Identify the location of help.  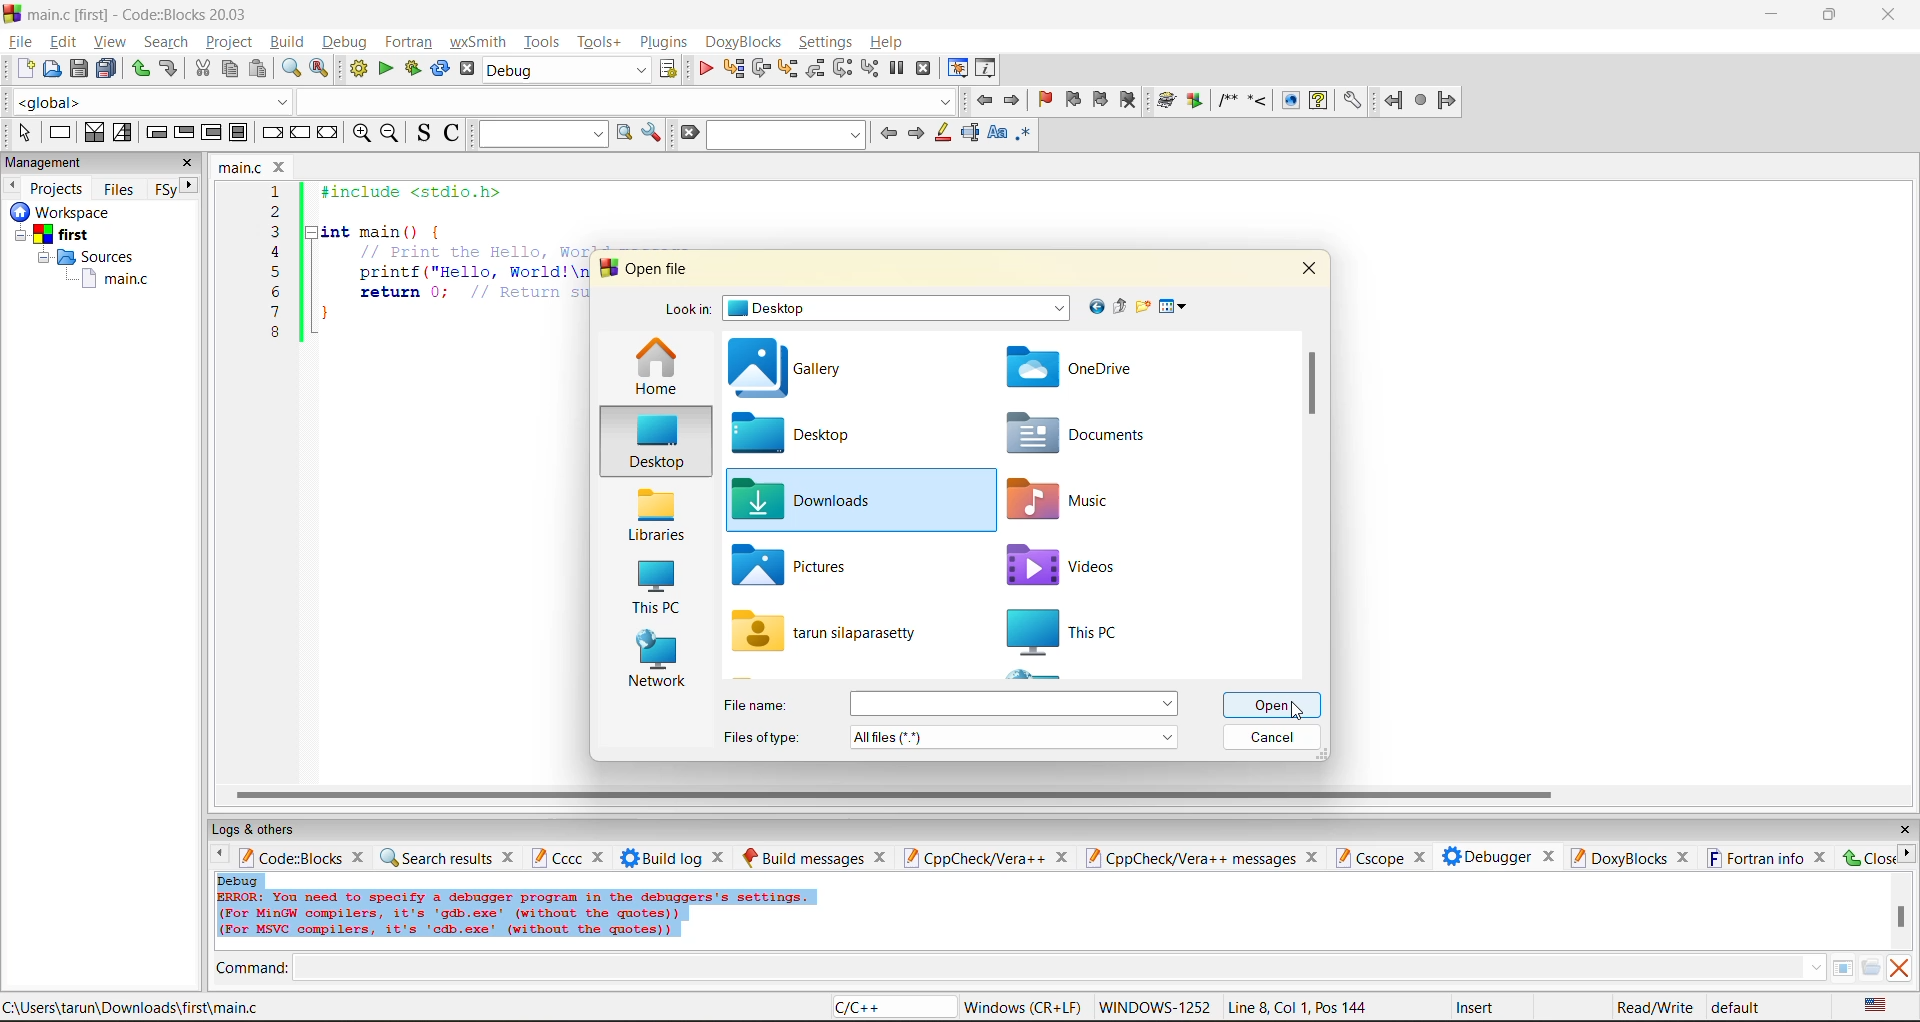
(1318, 100).